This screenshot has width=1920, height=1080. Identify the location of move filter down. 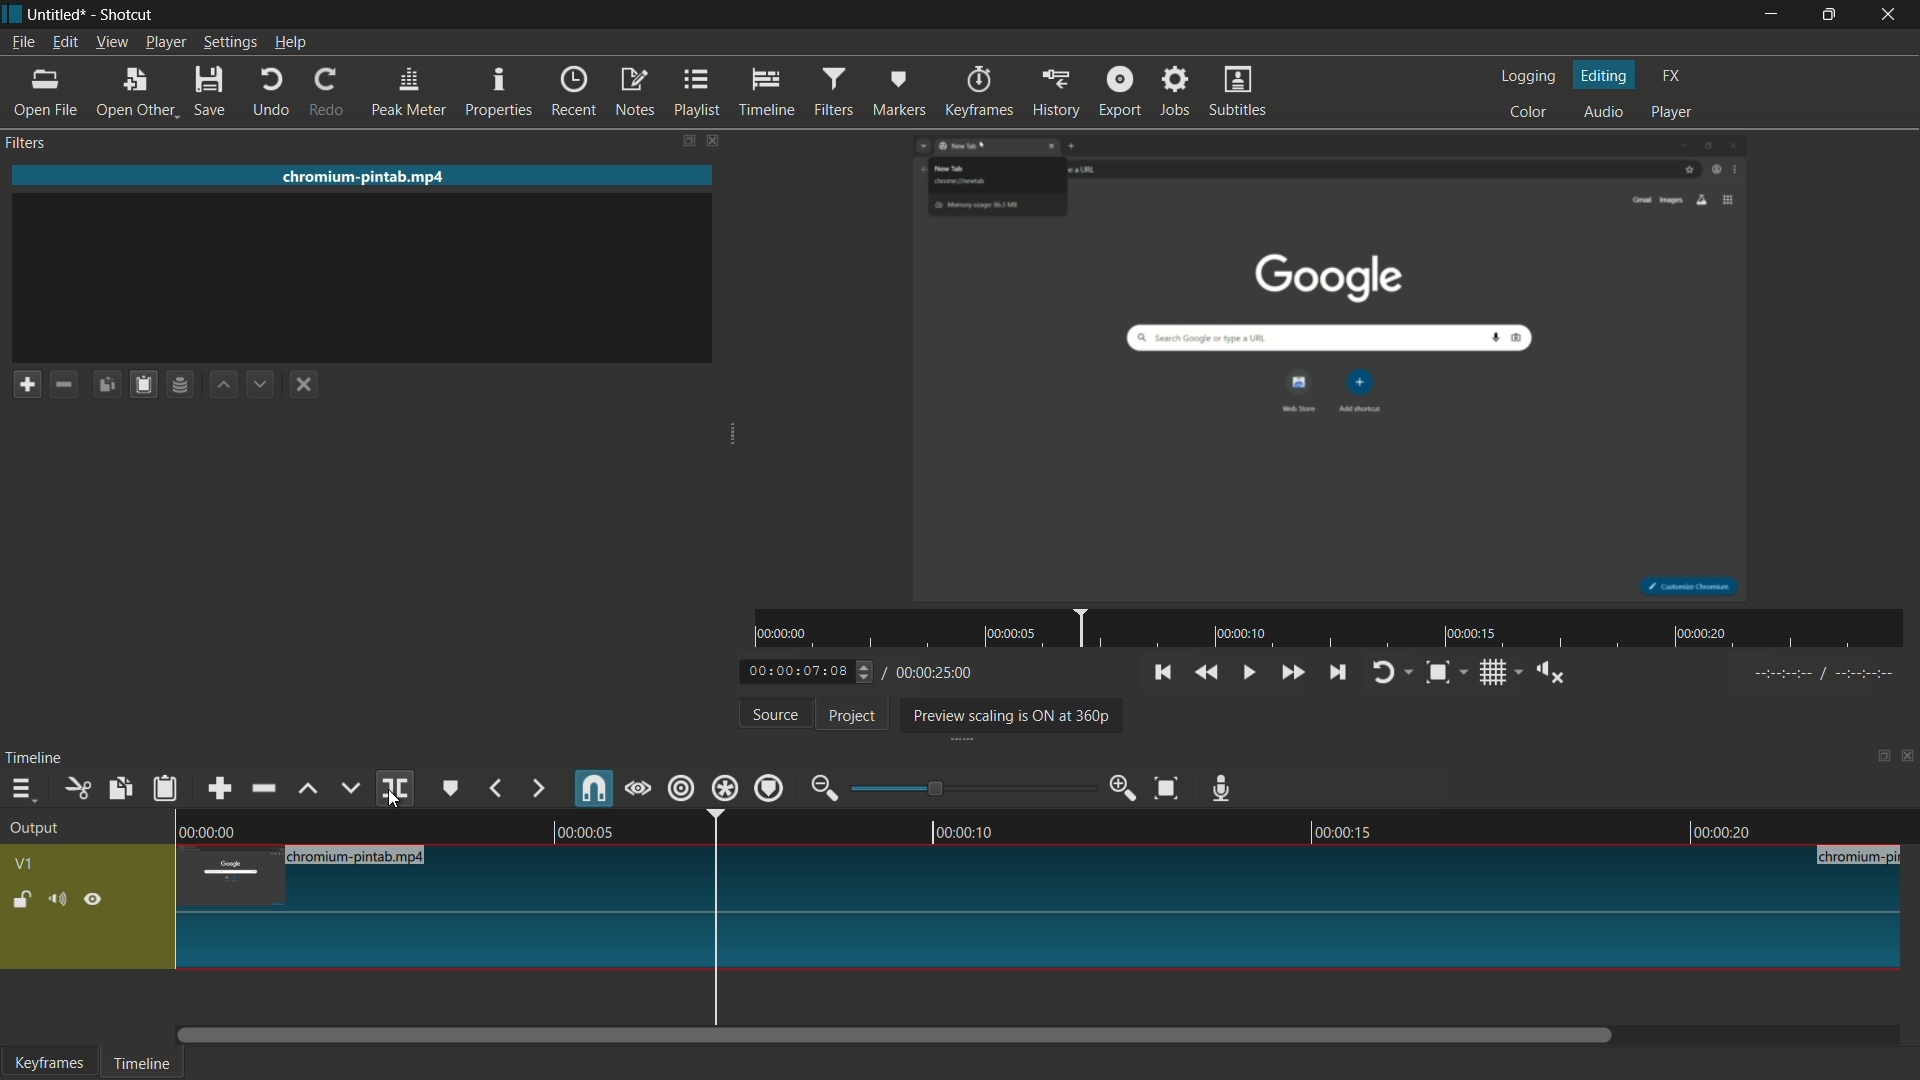
(259, 384).